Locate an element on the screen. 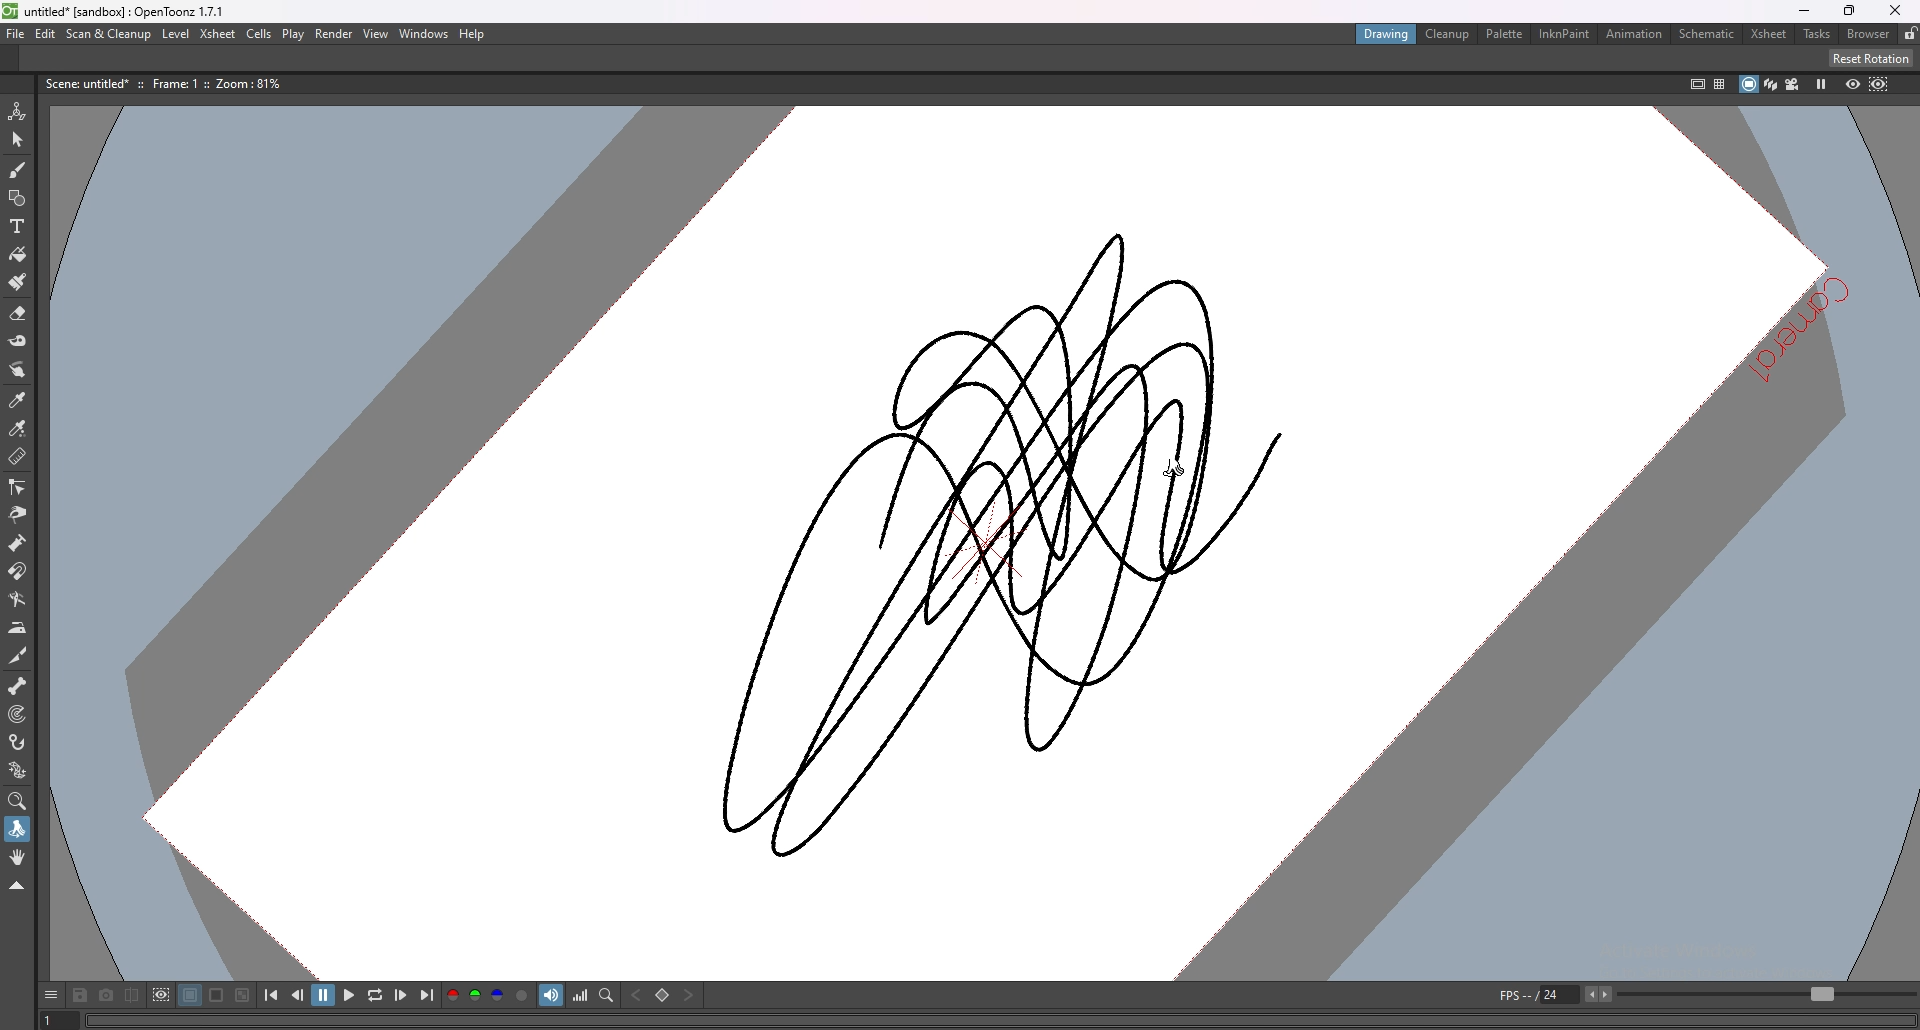 This screenshot has height=1030, width=1920. erase tool is located at coordinates (19, 312).